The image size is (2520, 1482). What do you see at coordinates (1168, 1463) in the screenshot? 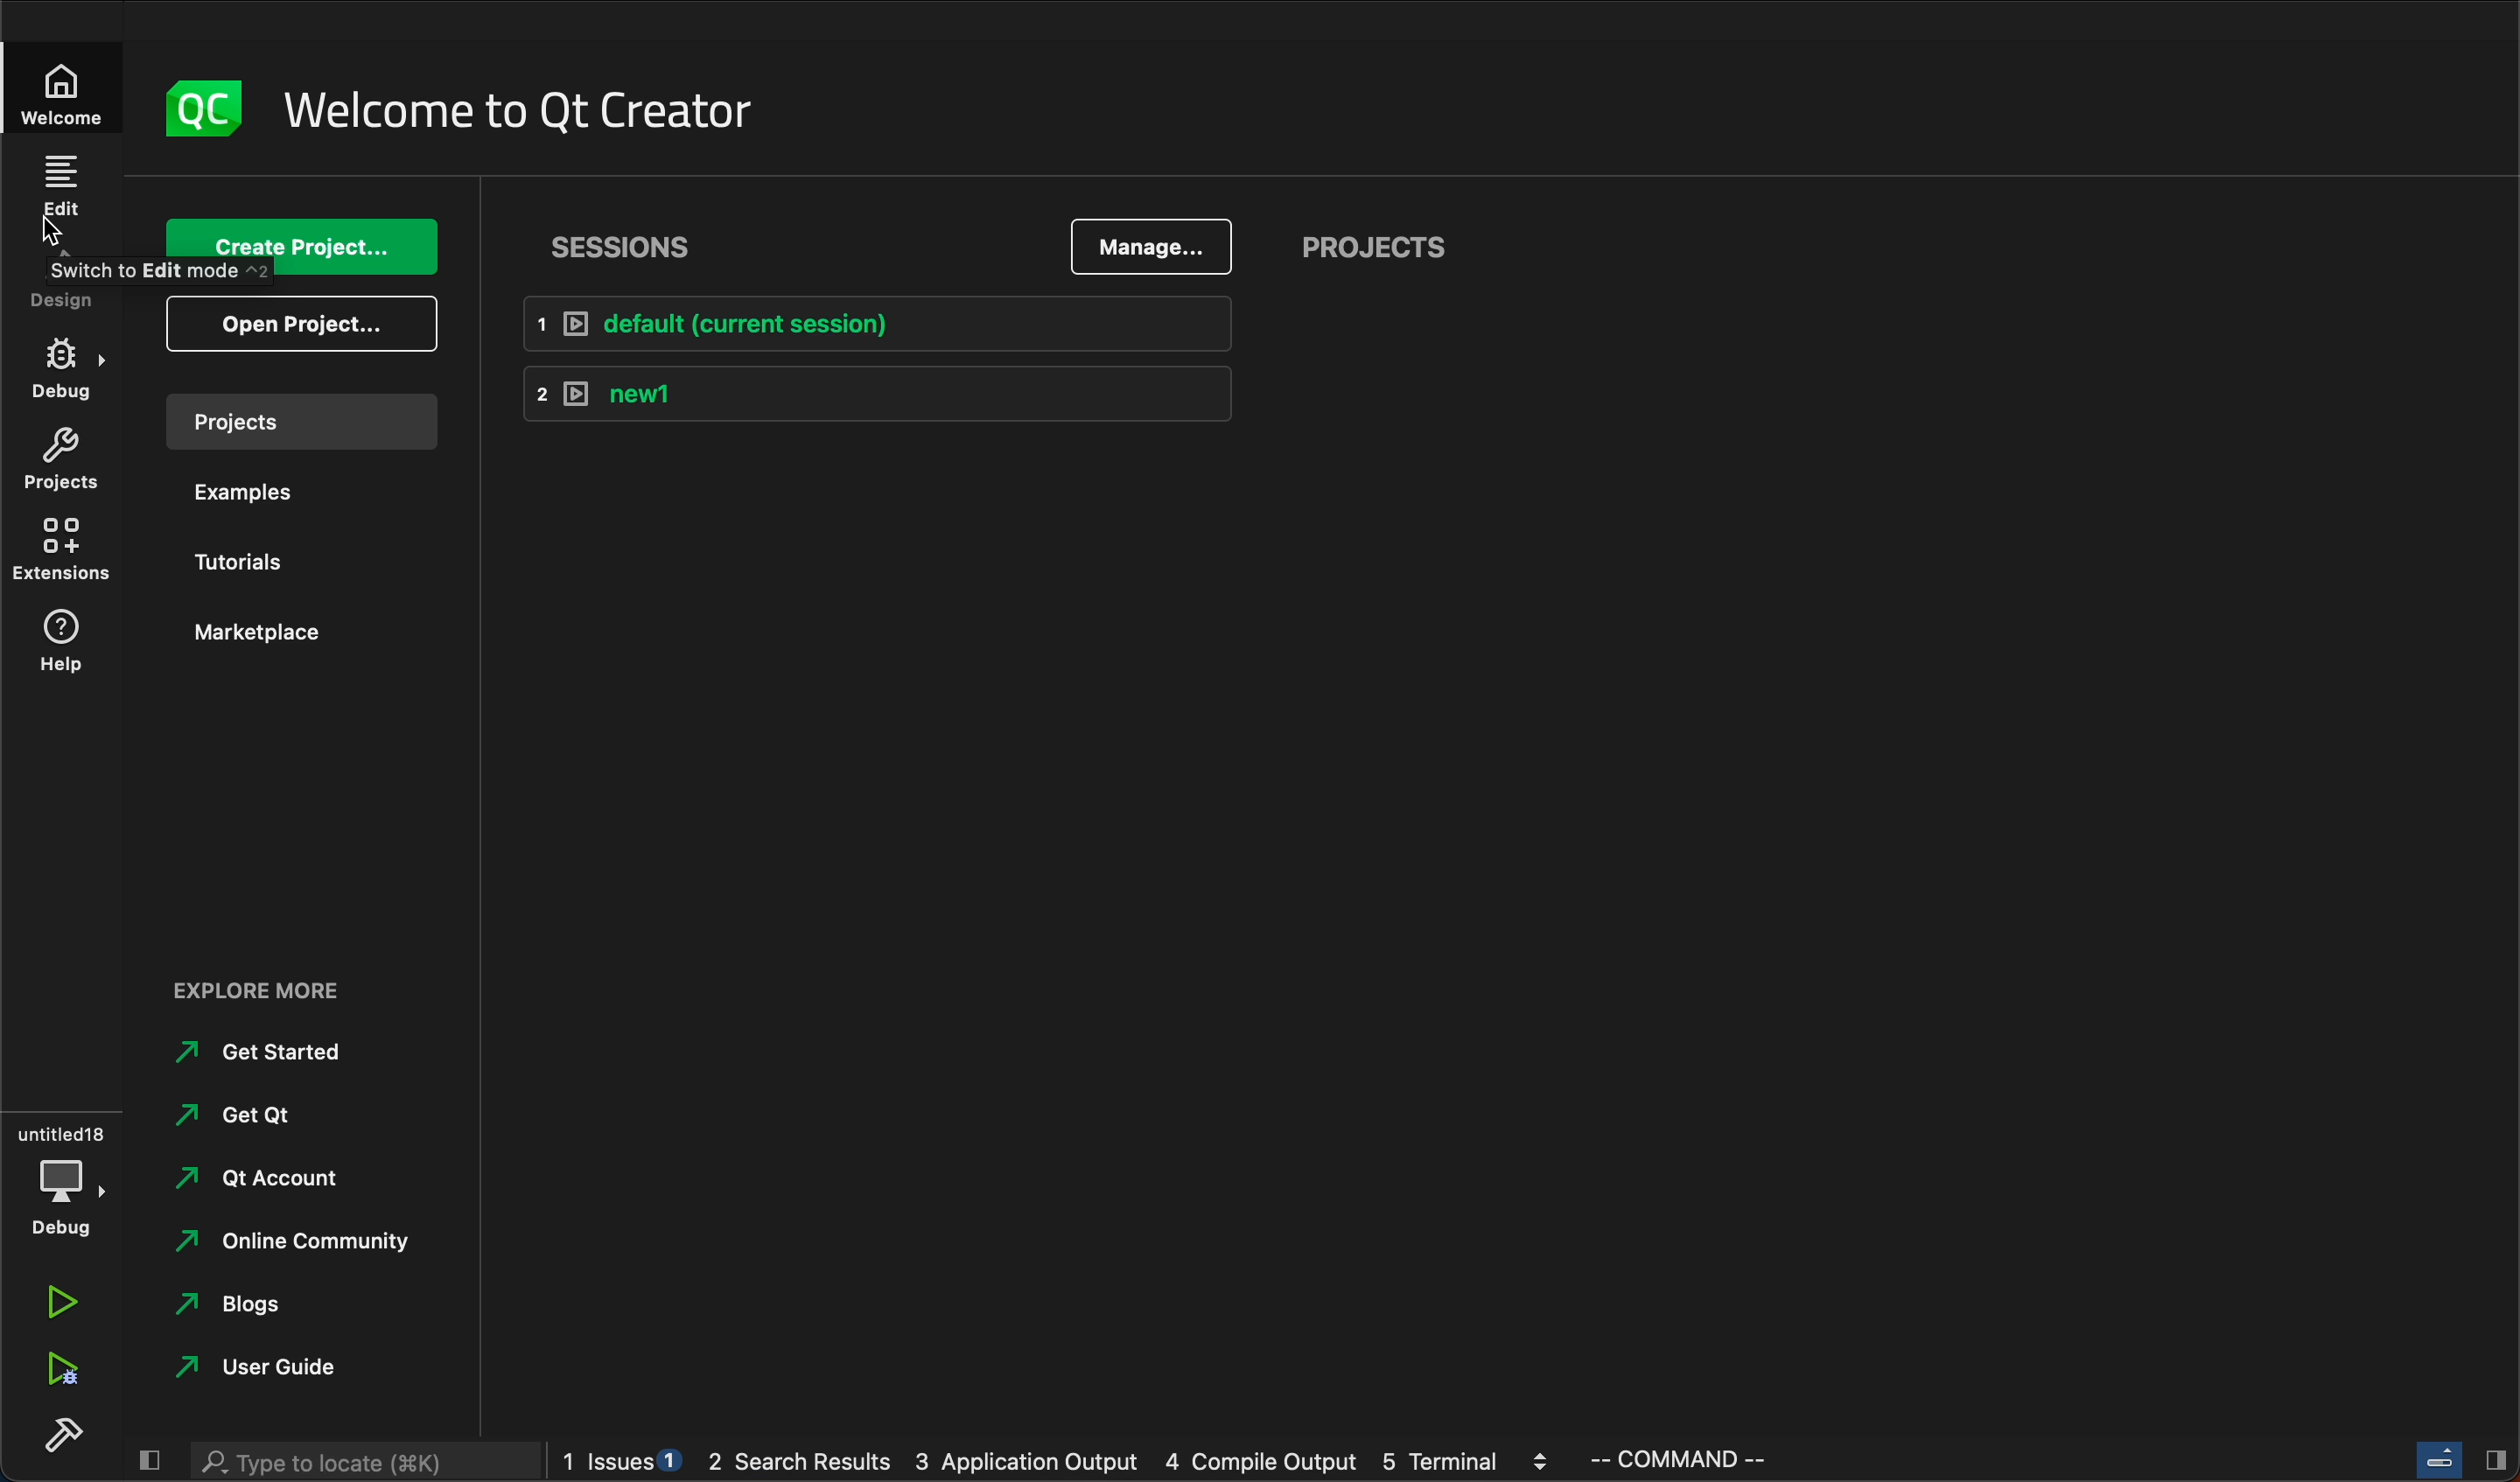
I see `logs` at bounding box center [1168, 1463].